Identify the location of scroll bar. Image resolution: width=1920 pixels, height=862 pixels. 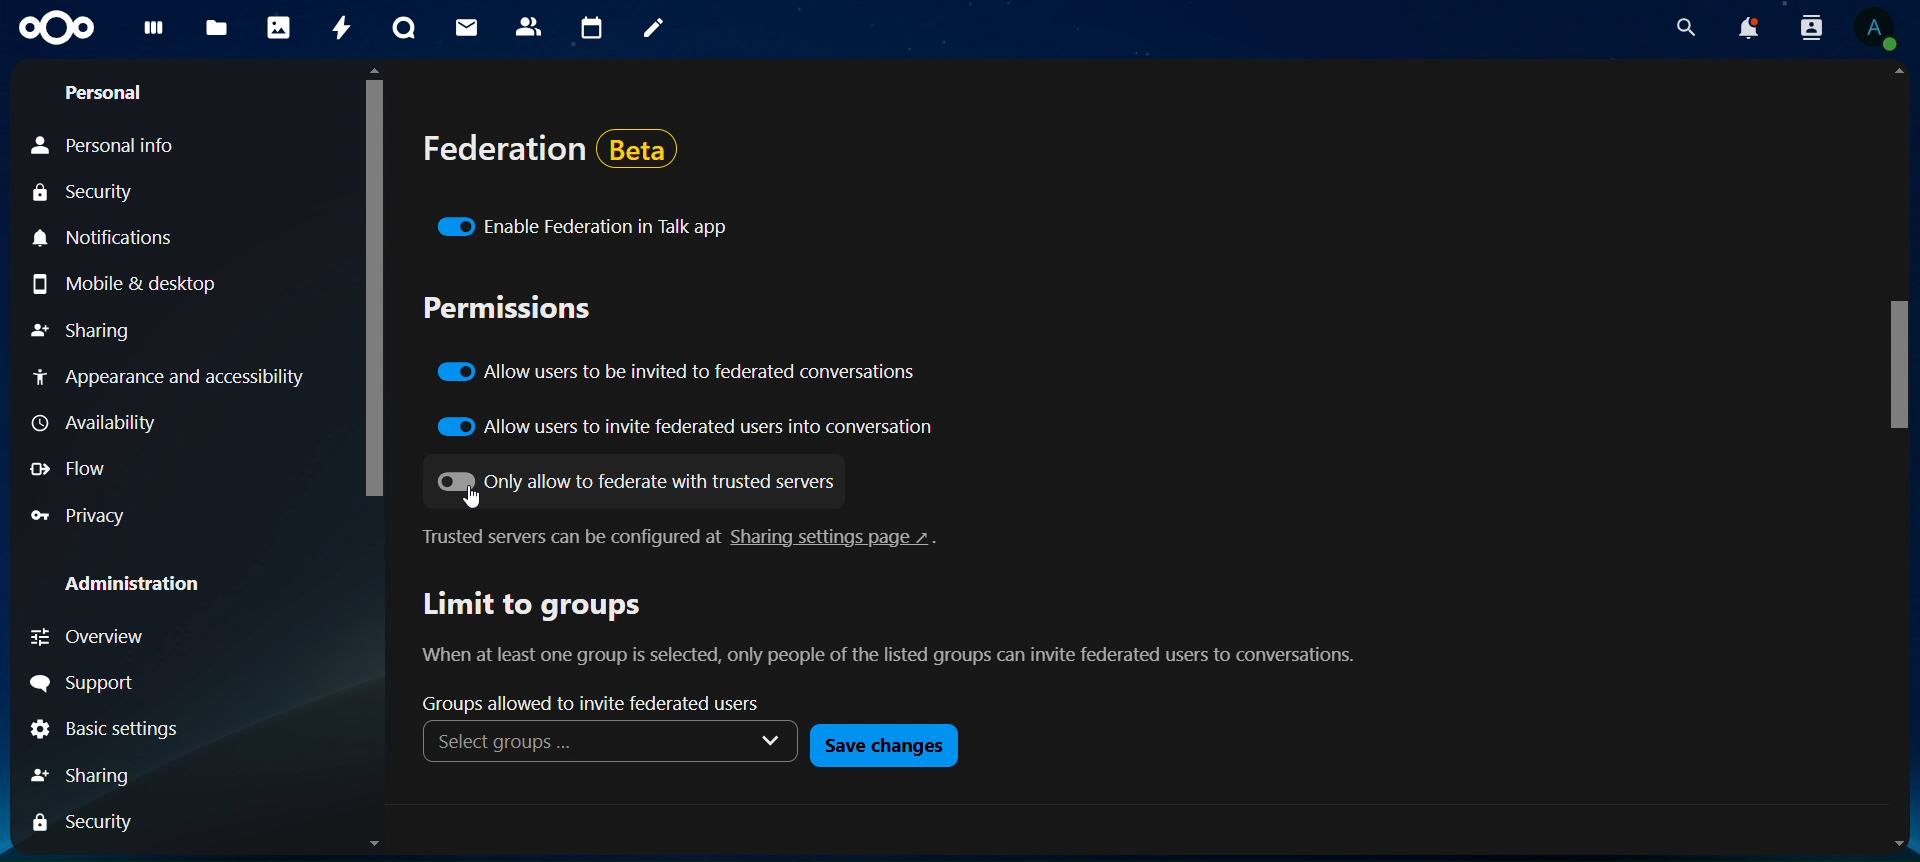
(375, 282).